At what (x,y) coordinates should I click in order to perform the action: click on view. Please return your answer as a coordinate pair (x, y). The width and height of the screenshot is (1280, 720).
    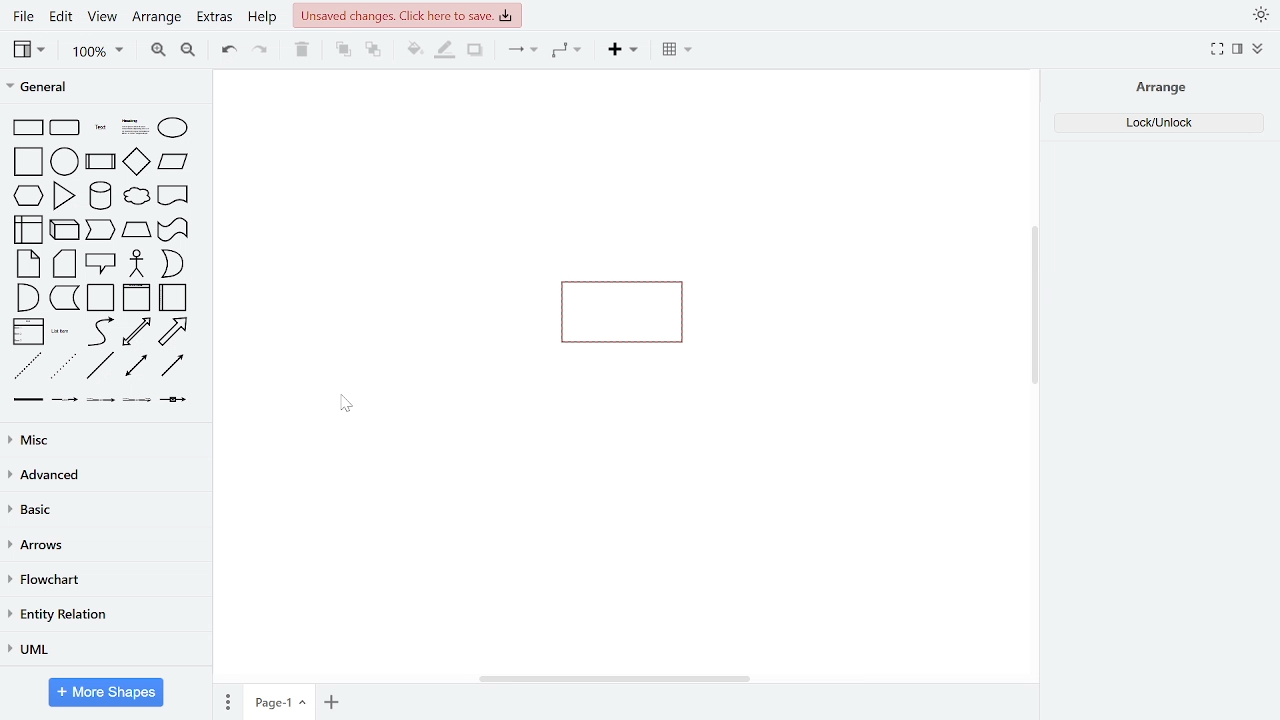
    Looking at the image, I should click on (104, 17).